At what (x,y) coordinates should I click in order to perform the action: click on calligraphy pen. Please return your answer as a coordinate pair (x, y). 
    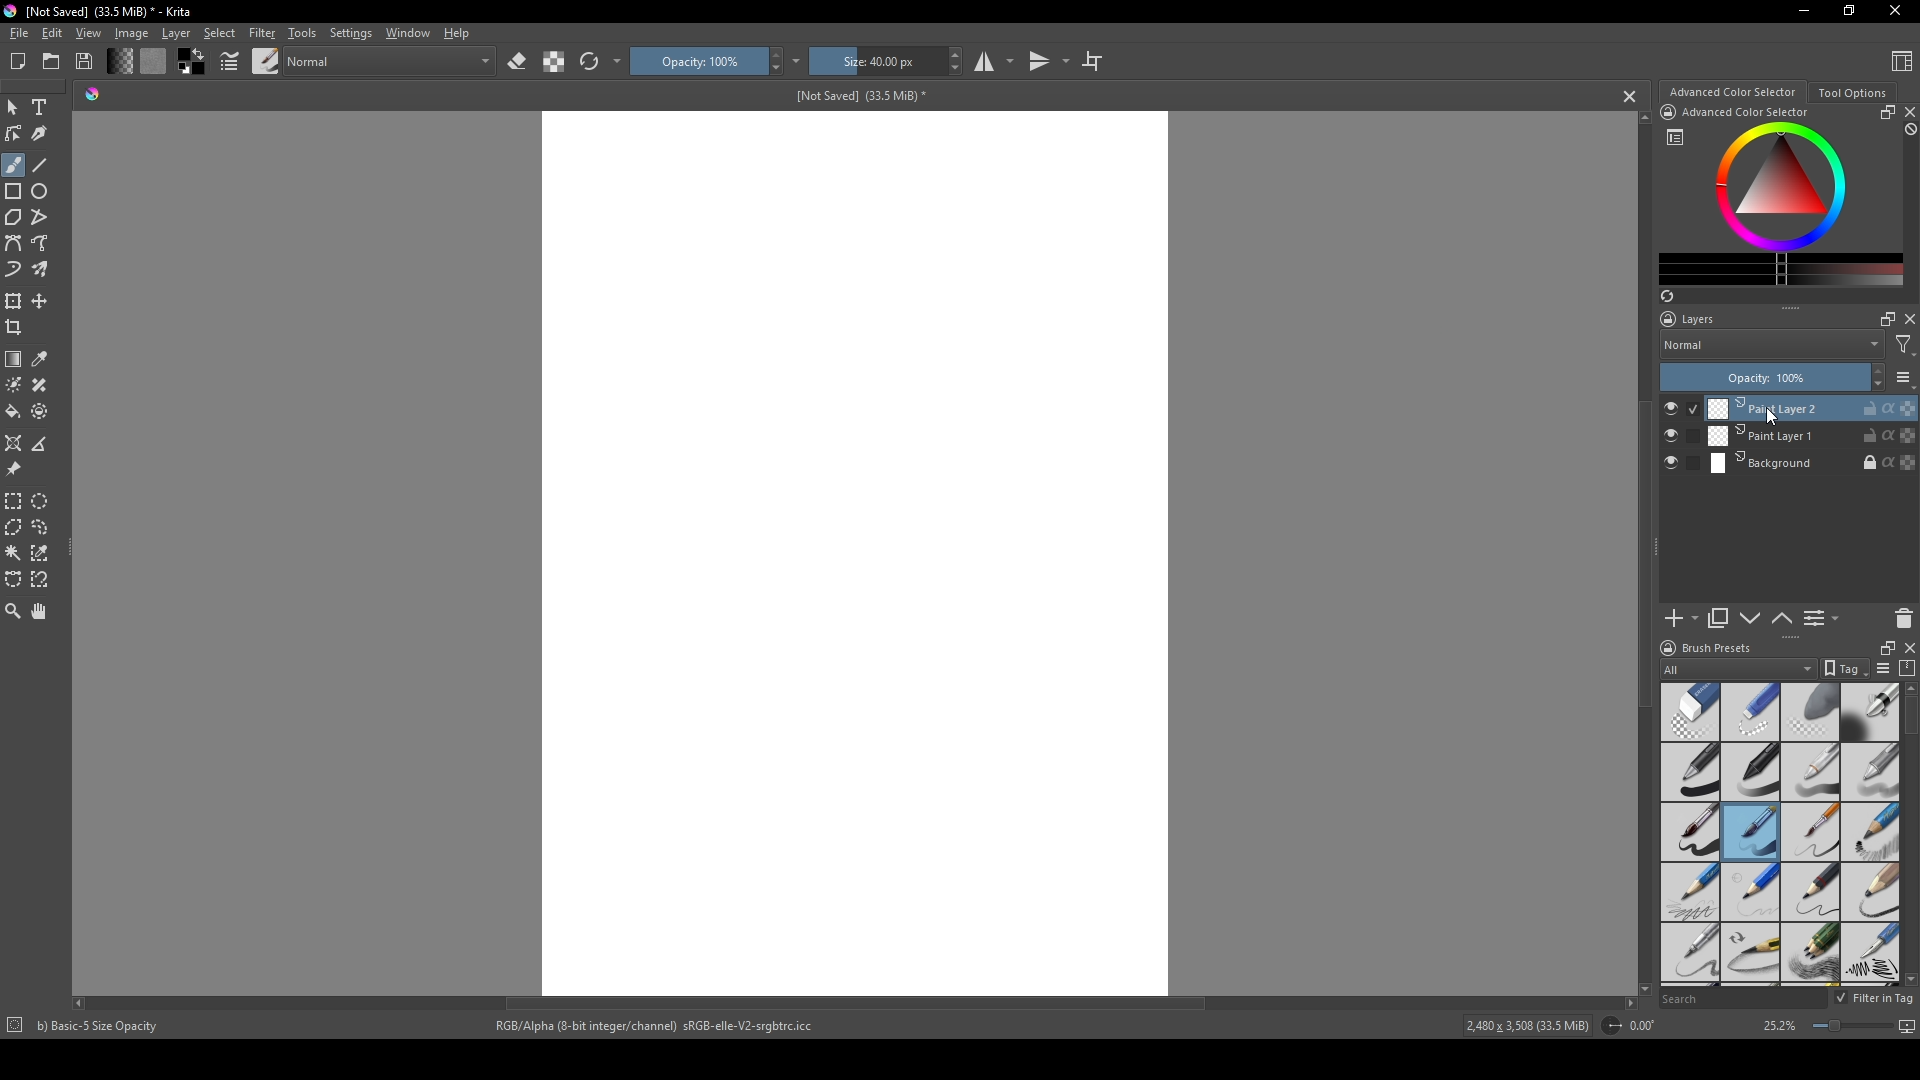
    Looking at the image, I should click on (1870, 955).